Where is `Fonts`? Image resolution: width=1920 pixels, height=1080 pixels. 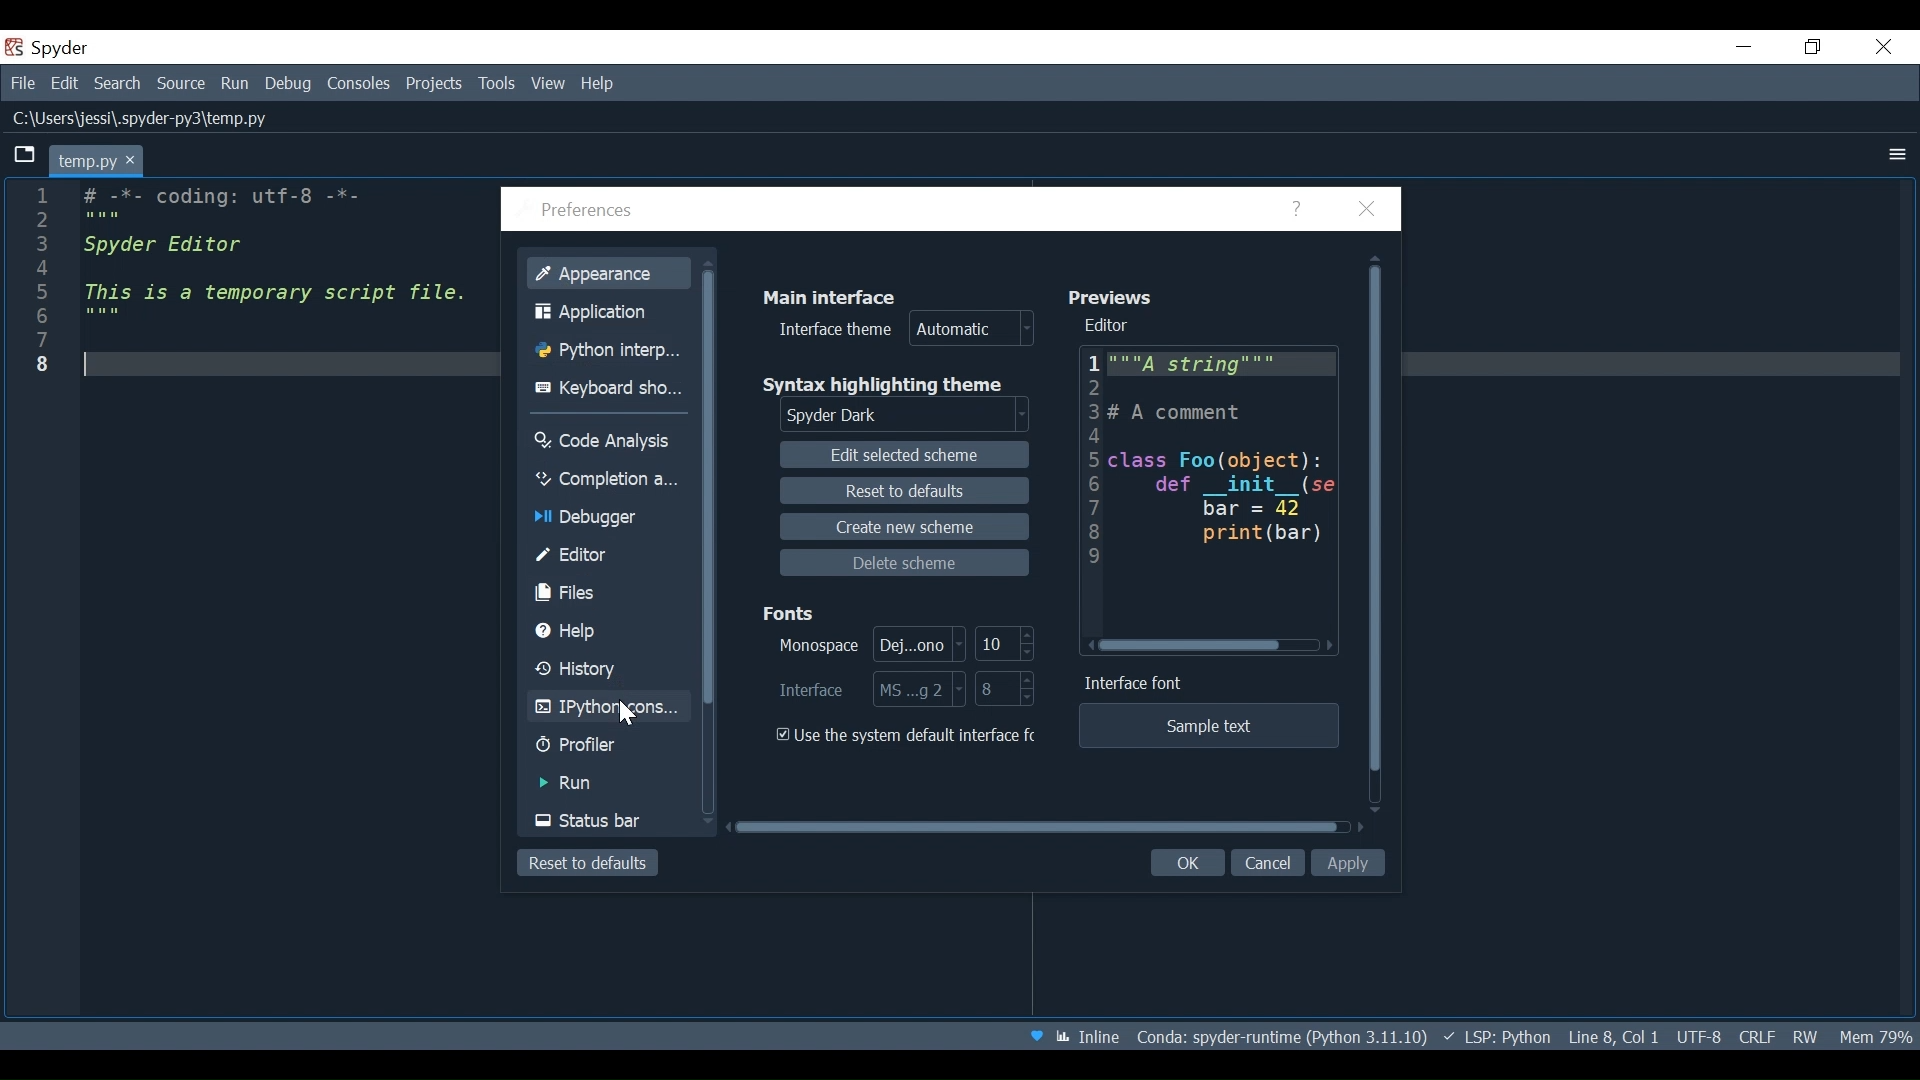 Fonts is located at coordinates (791, 611).